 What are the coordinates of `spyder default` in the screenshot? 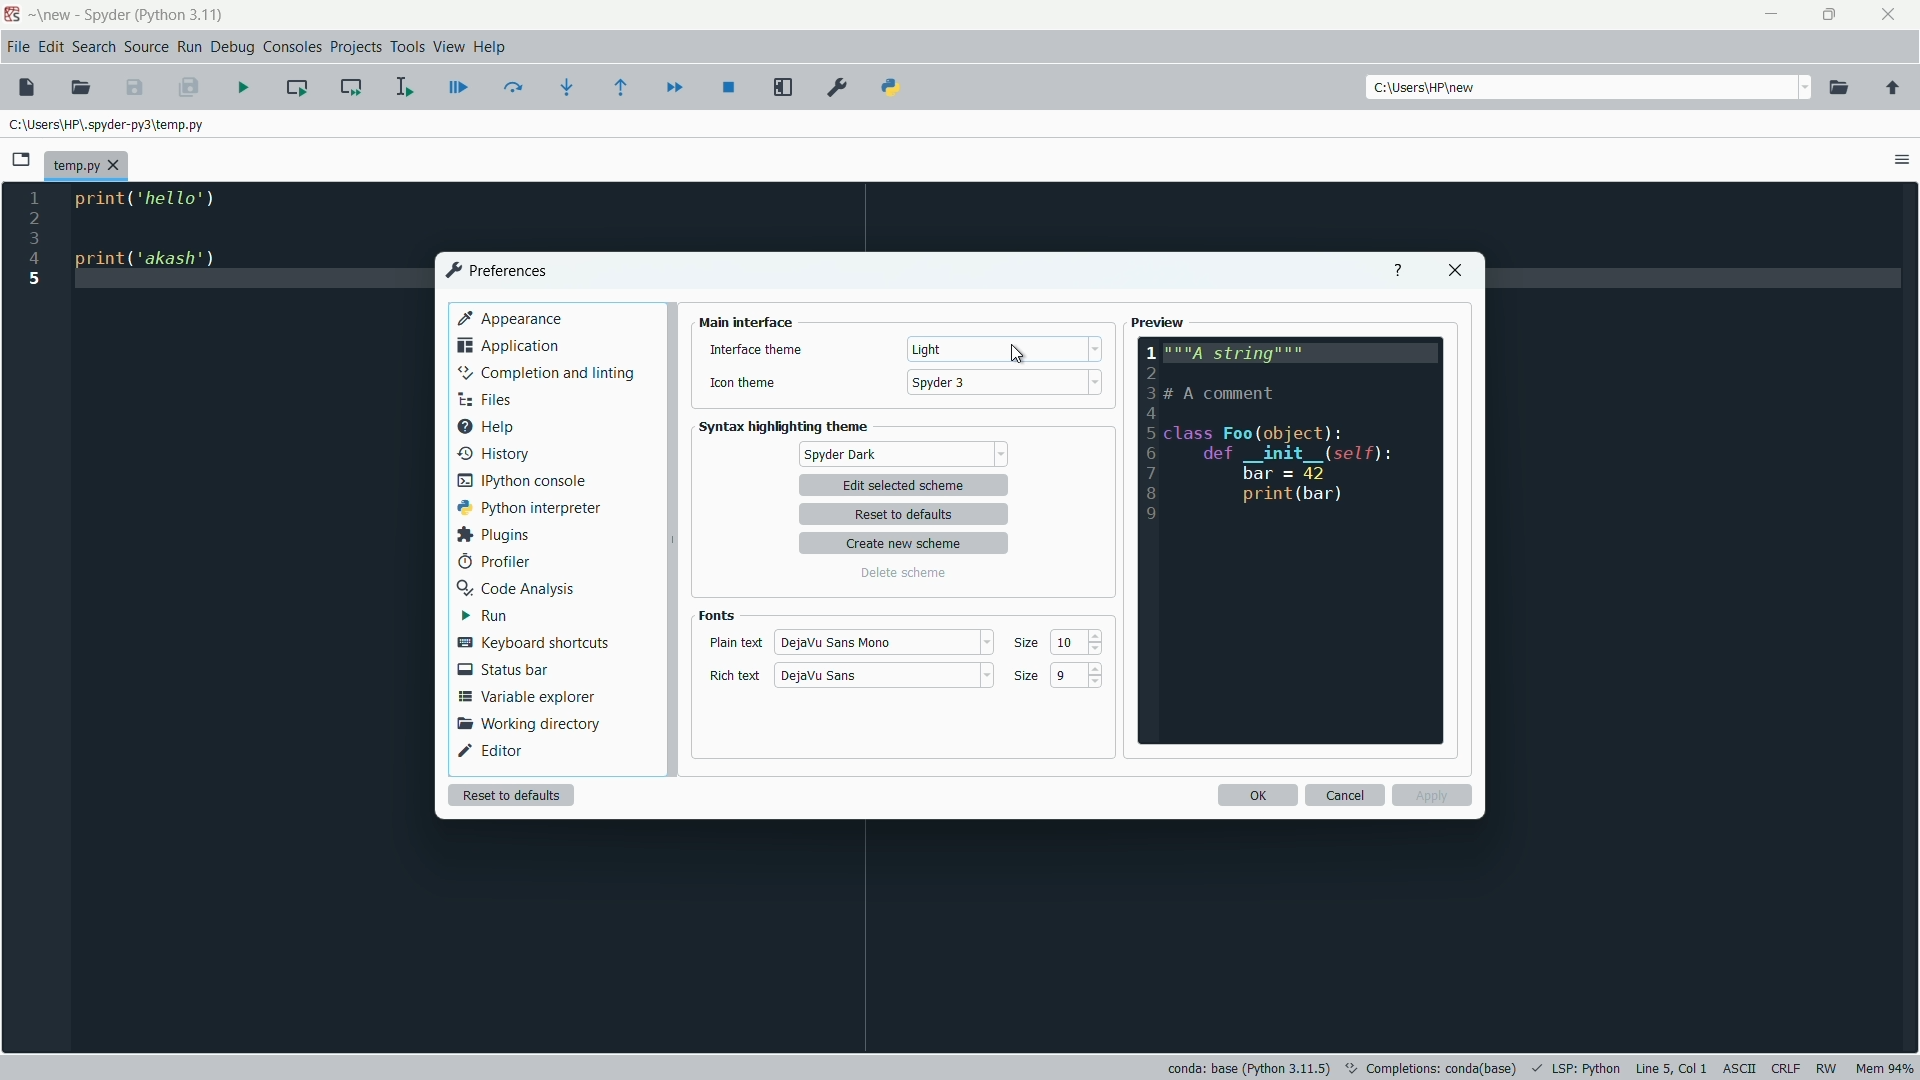 It's located at (903, 454).